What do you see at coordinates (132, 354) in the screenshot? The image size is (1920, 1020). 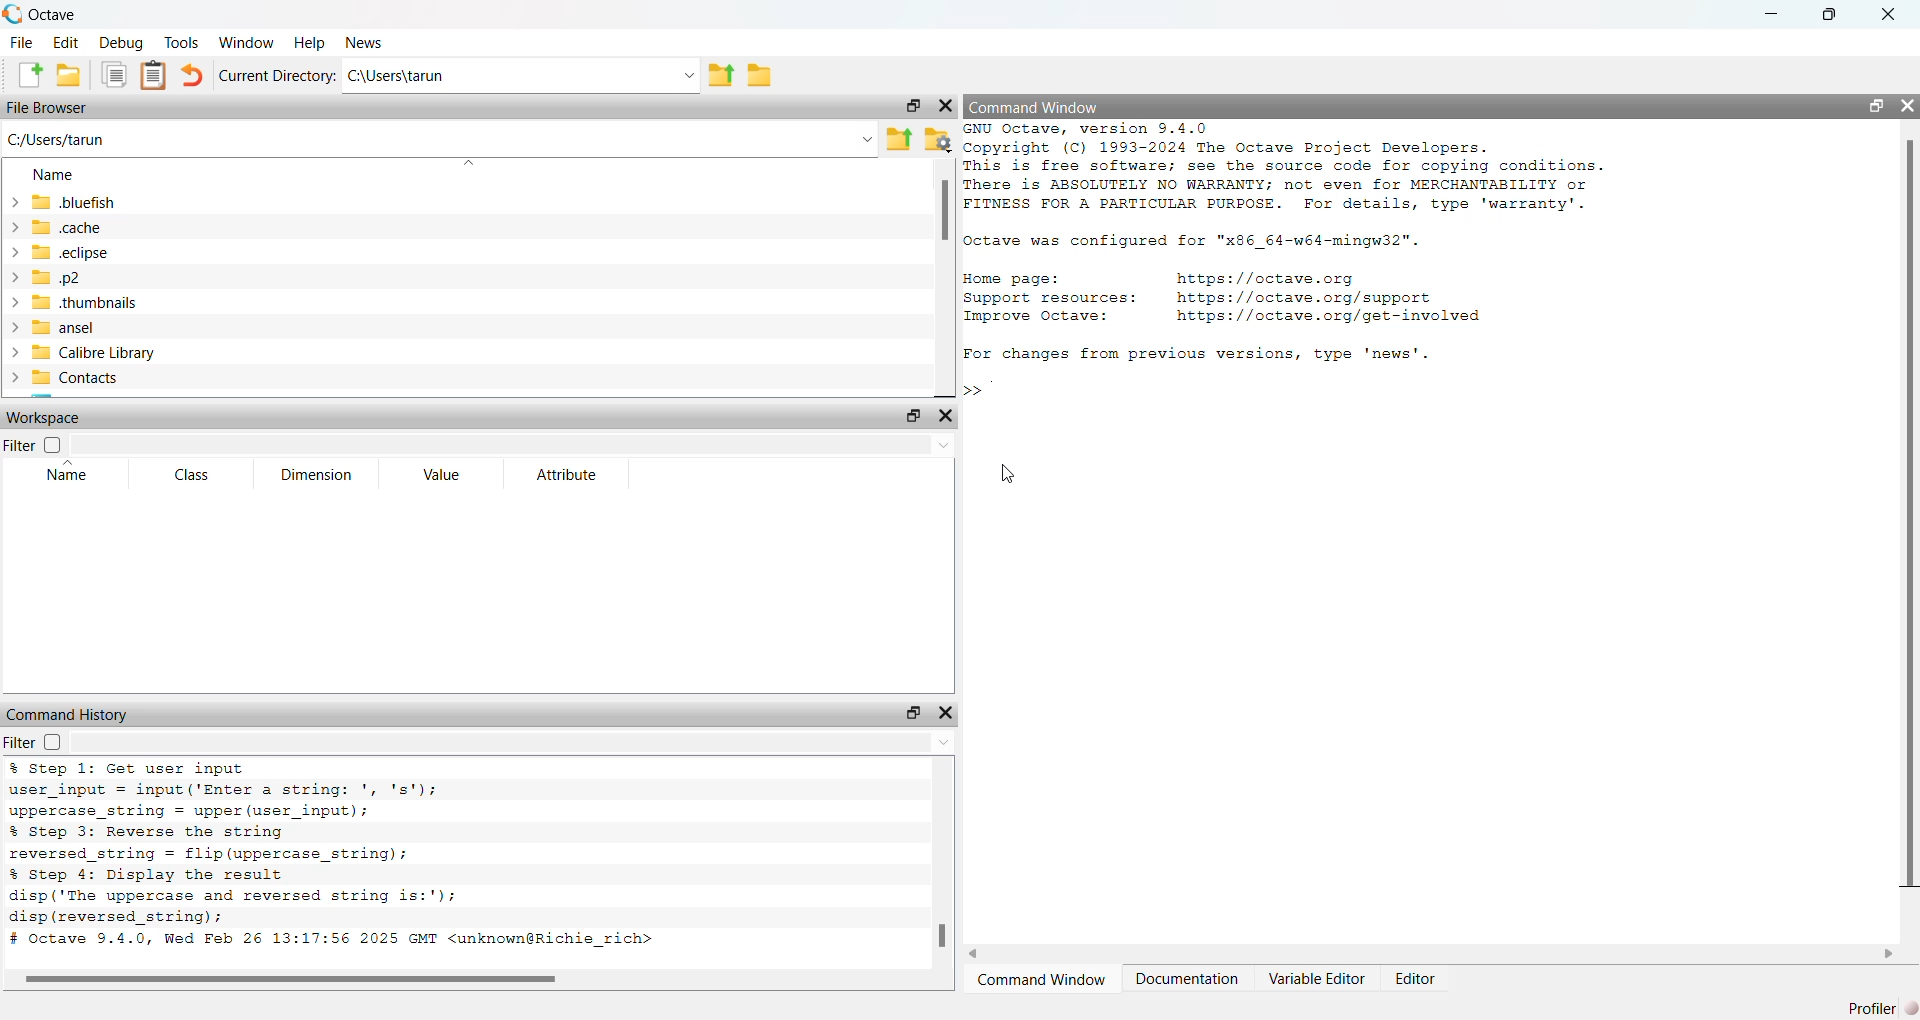 I see `calibre library` at bounding box center [132, 354].